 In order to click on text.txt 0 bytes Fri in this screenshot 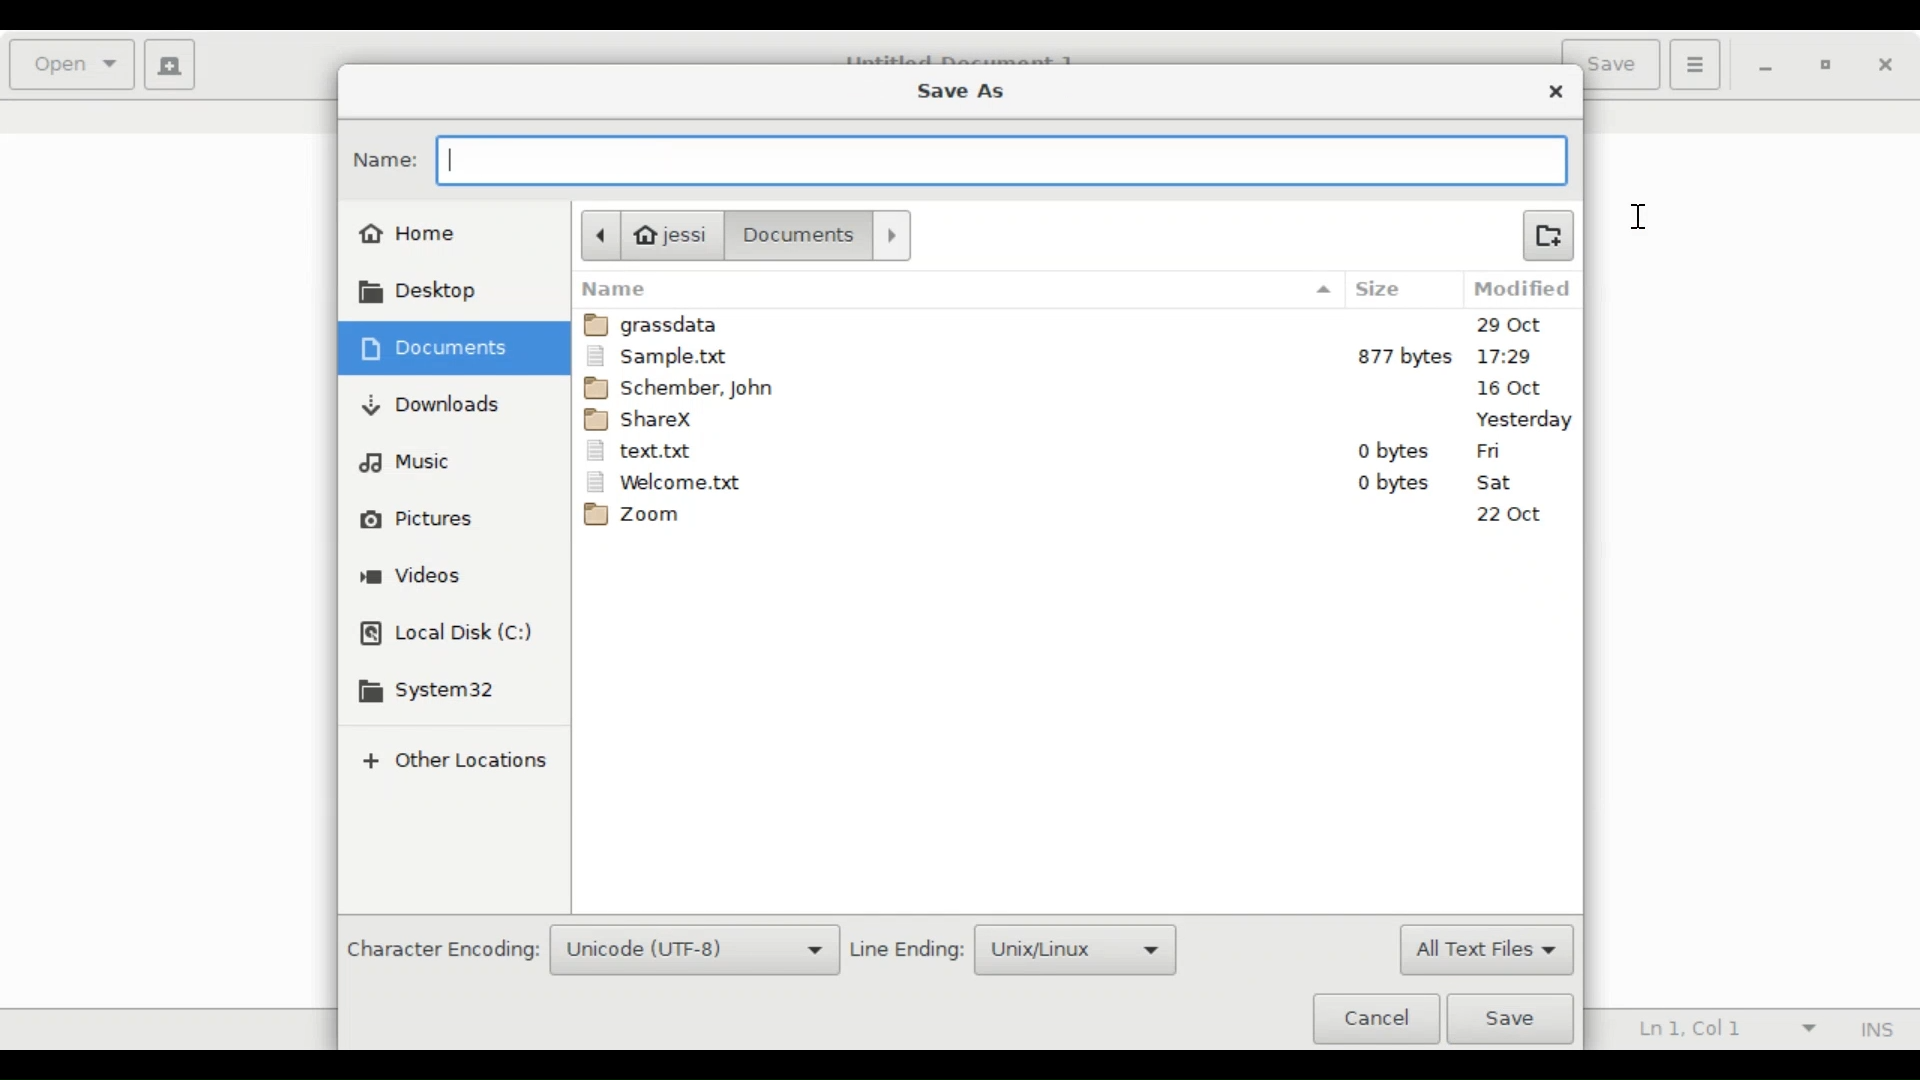, I will do `click(1075, 451)`.